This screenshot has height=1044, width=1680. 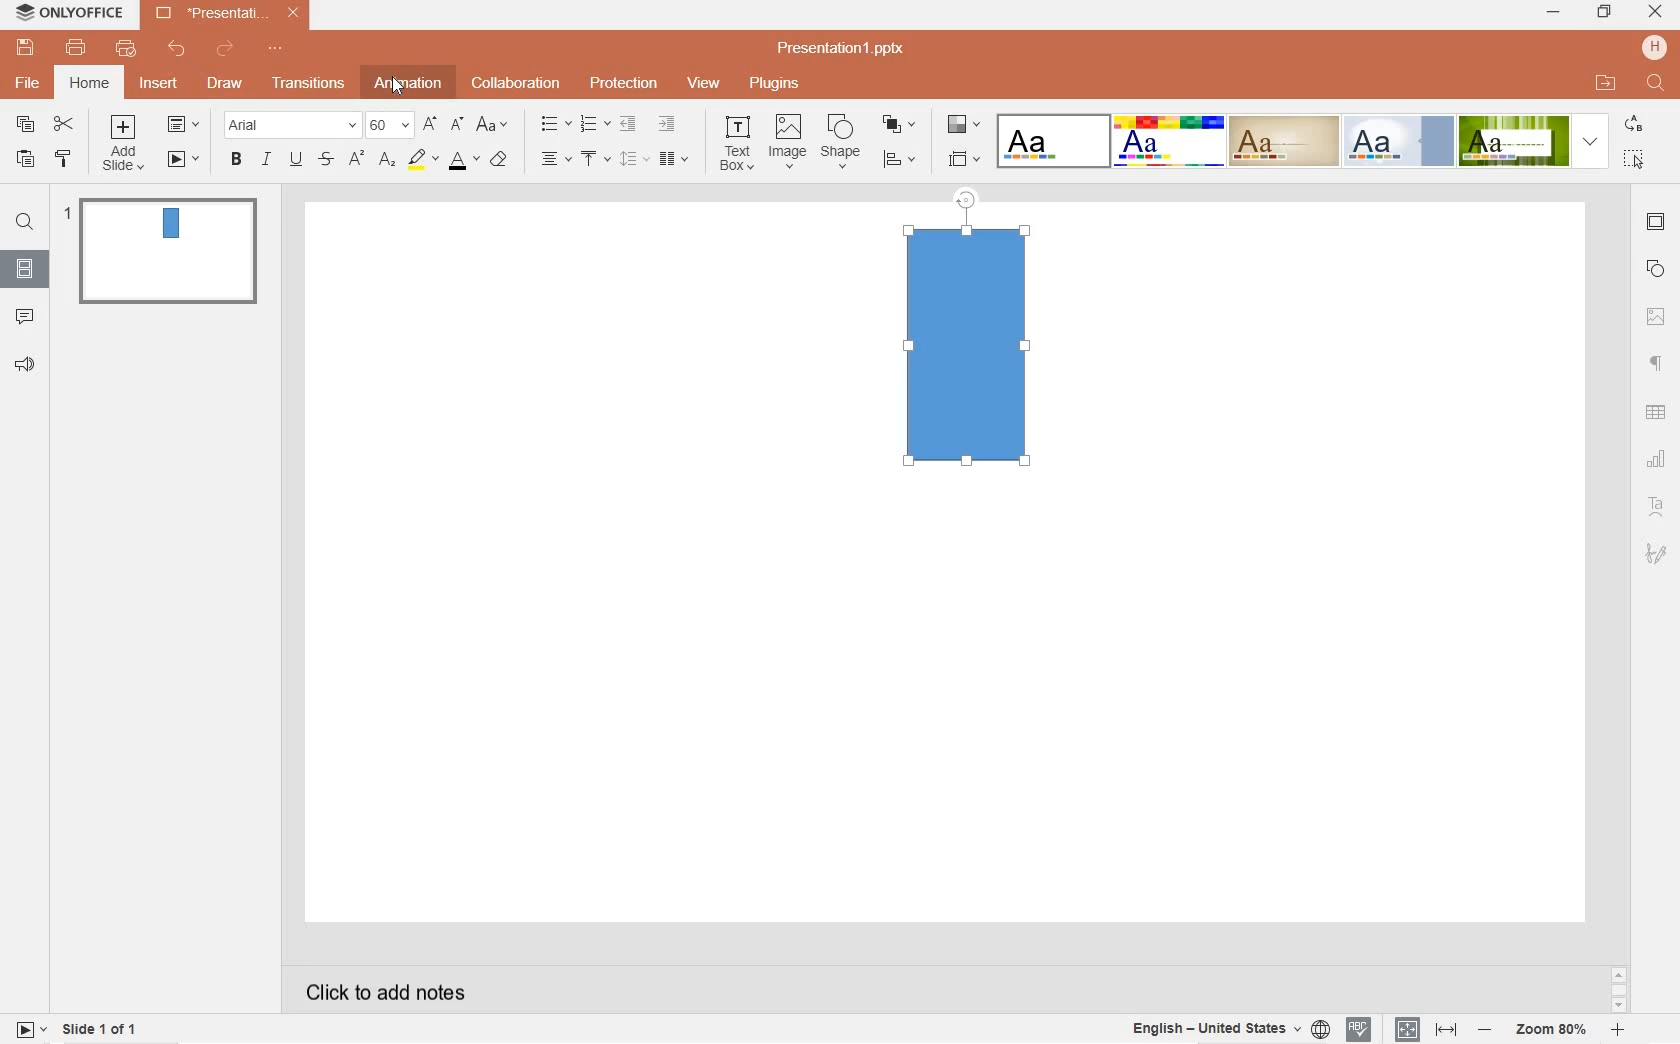 What do you see at coordinates (1636, 159) in the screenshot?
I see `select all` at bounding box center [1636, 159].